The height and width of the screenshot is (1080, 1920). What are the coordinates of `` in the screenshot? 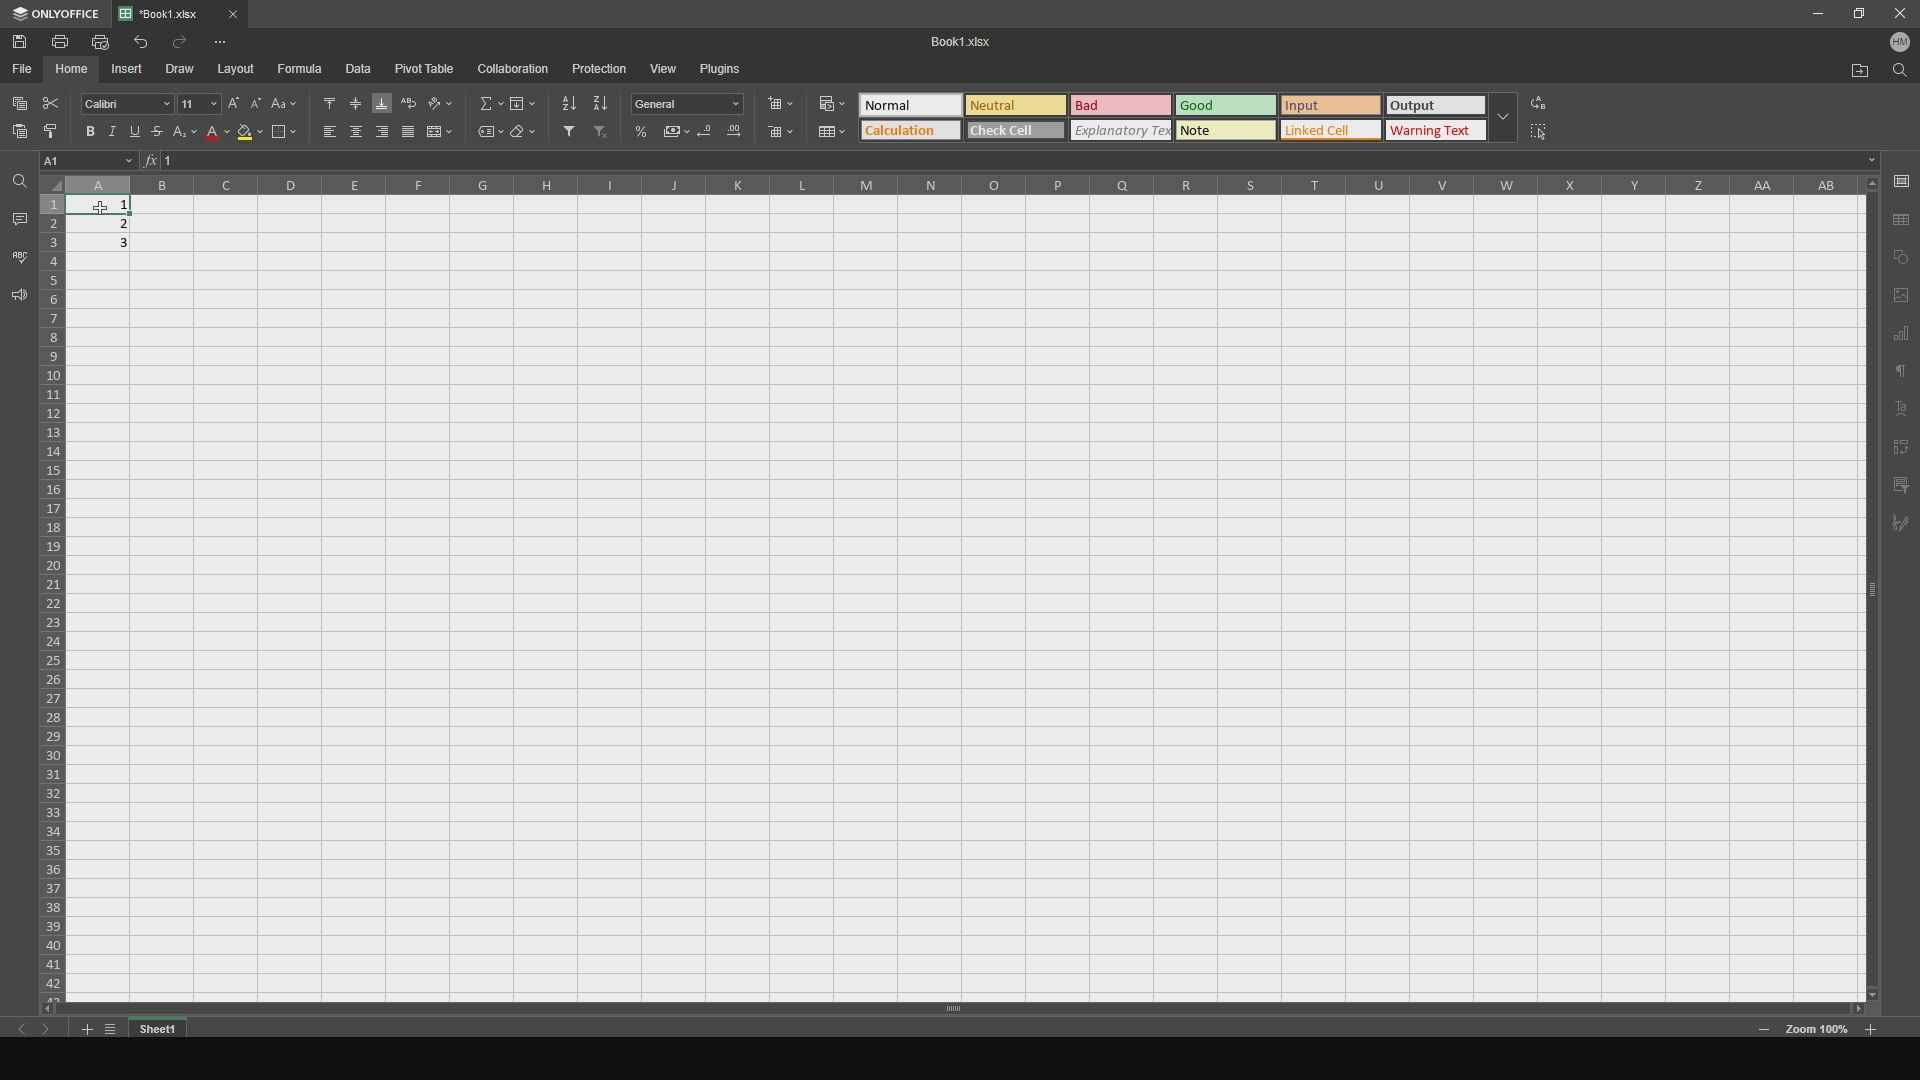 It's located at (678, 131).